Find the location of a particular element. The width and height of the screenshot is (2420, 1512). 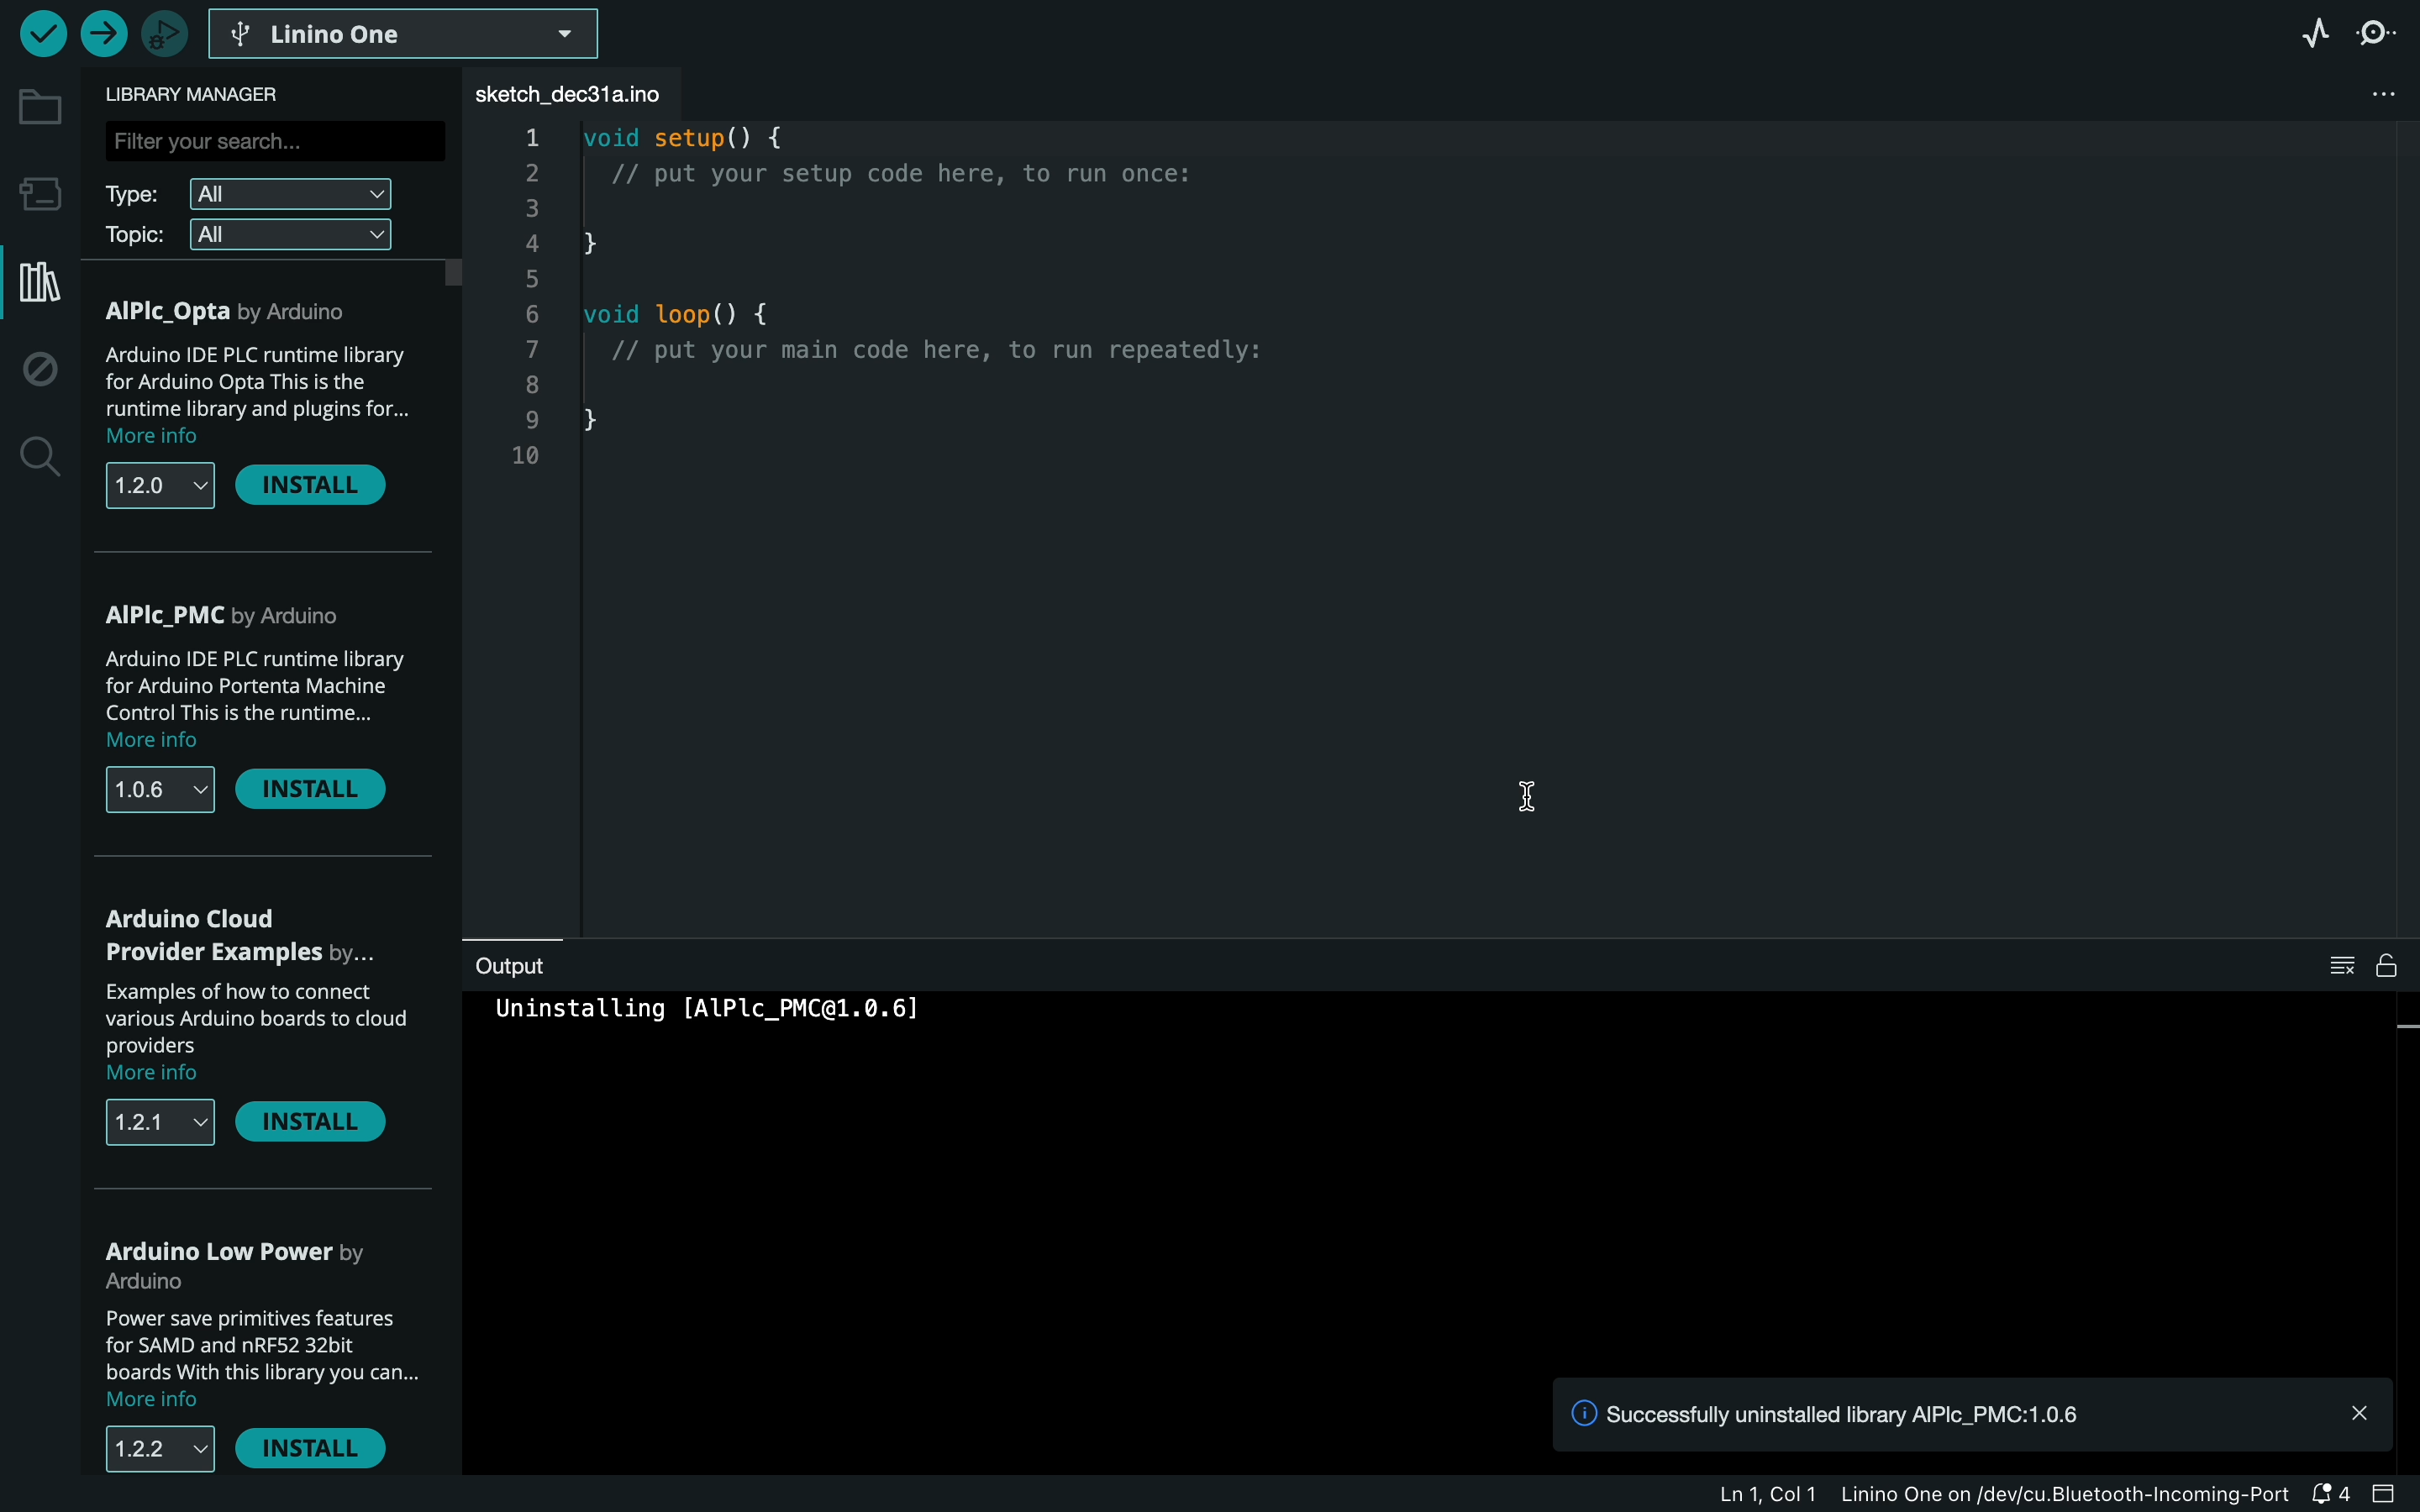

arduino cloud is located at coordinates (250, 930).